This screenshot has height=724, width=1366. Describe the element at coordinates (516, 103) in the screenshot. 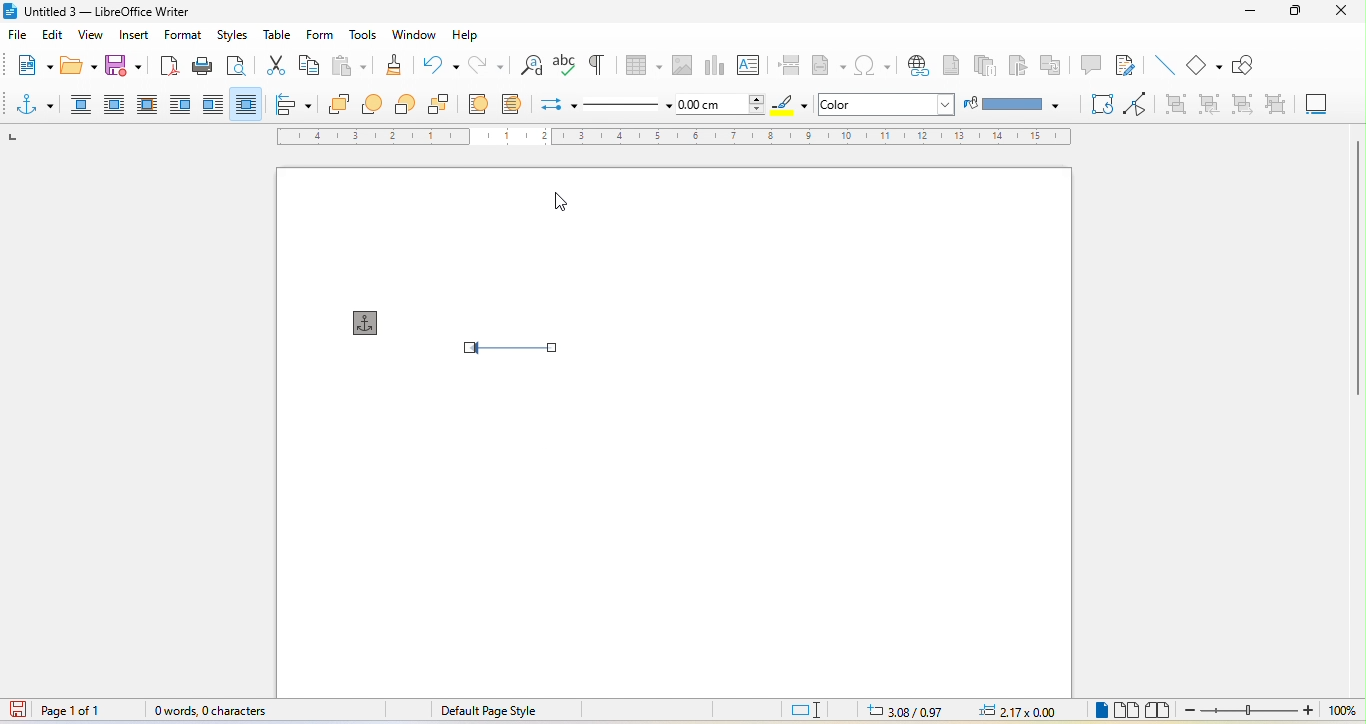

I see `to background` at that location.